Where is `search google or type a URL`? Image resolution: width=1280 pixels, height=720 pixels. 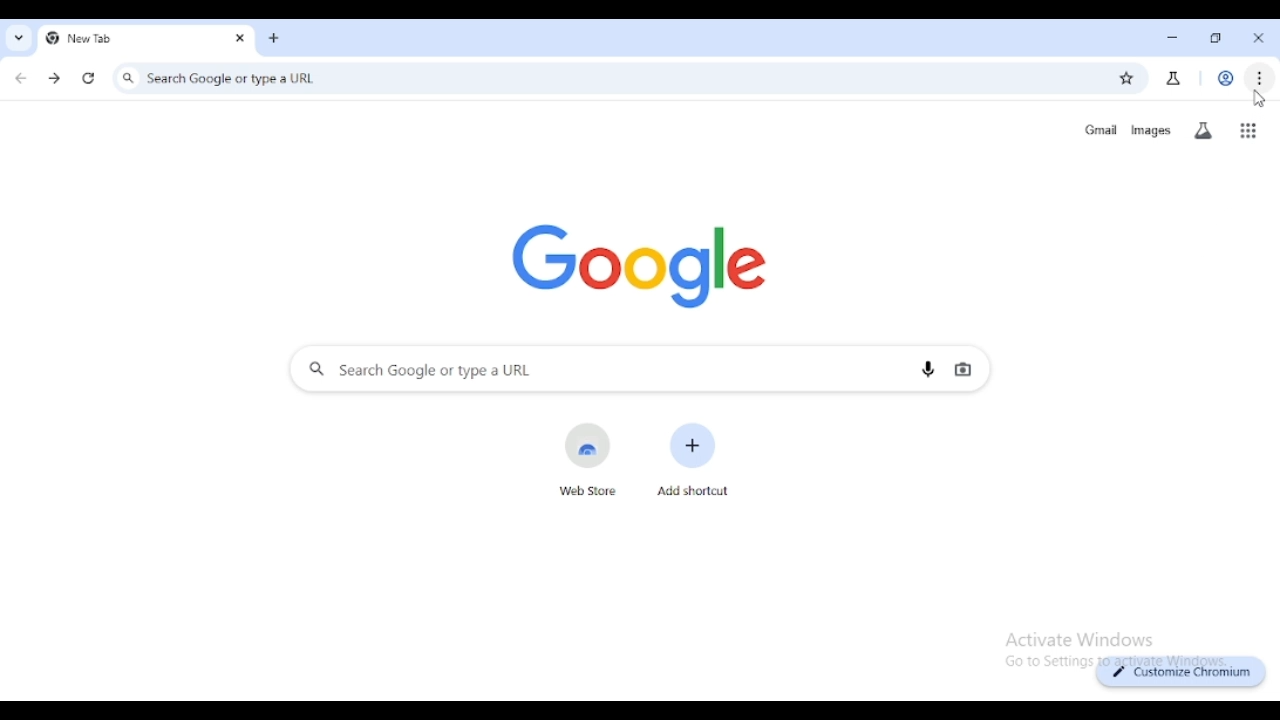 search google or type a URL is located at coordinates (594, 369).